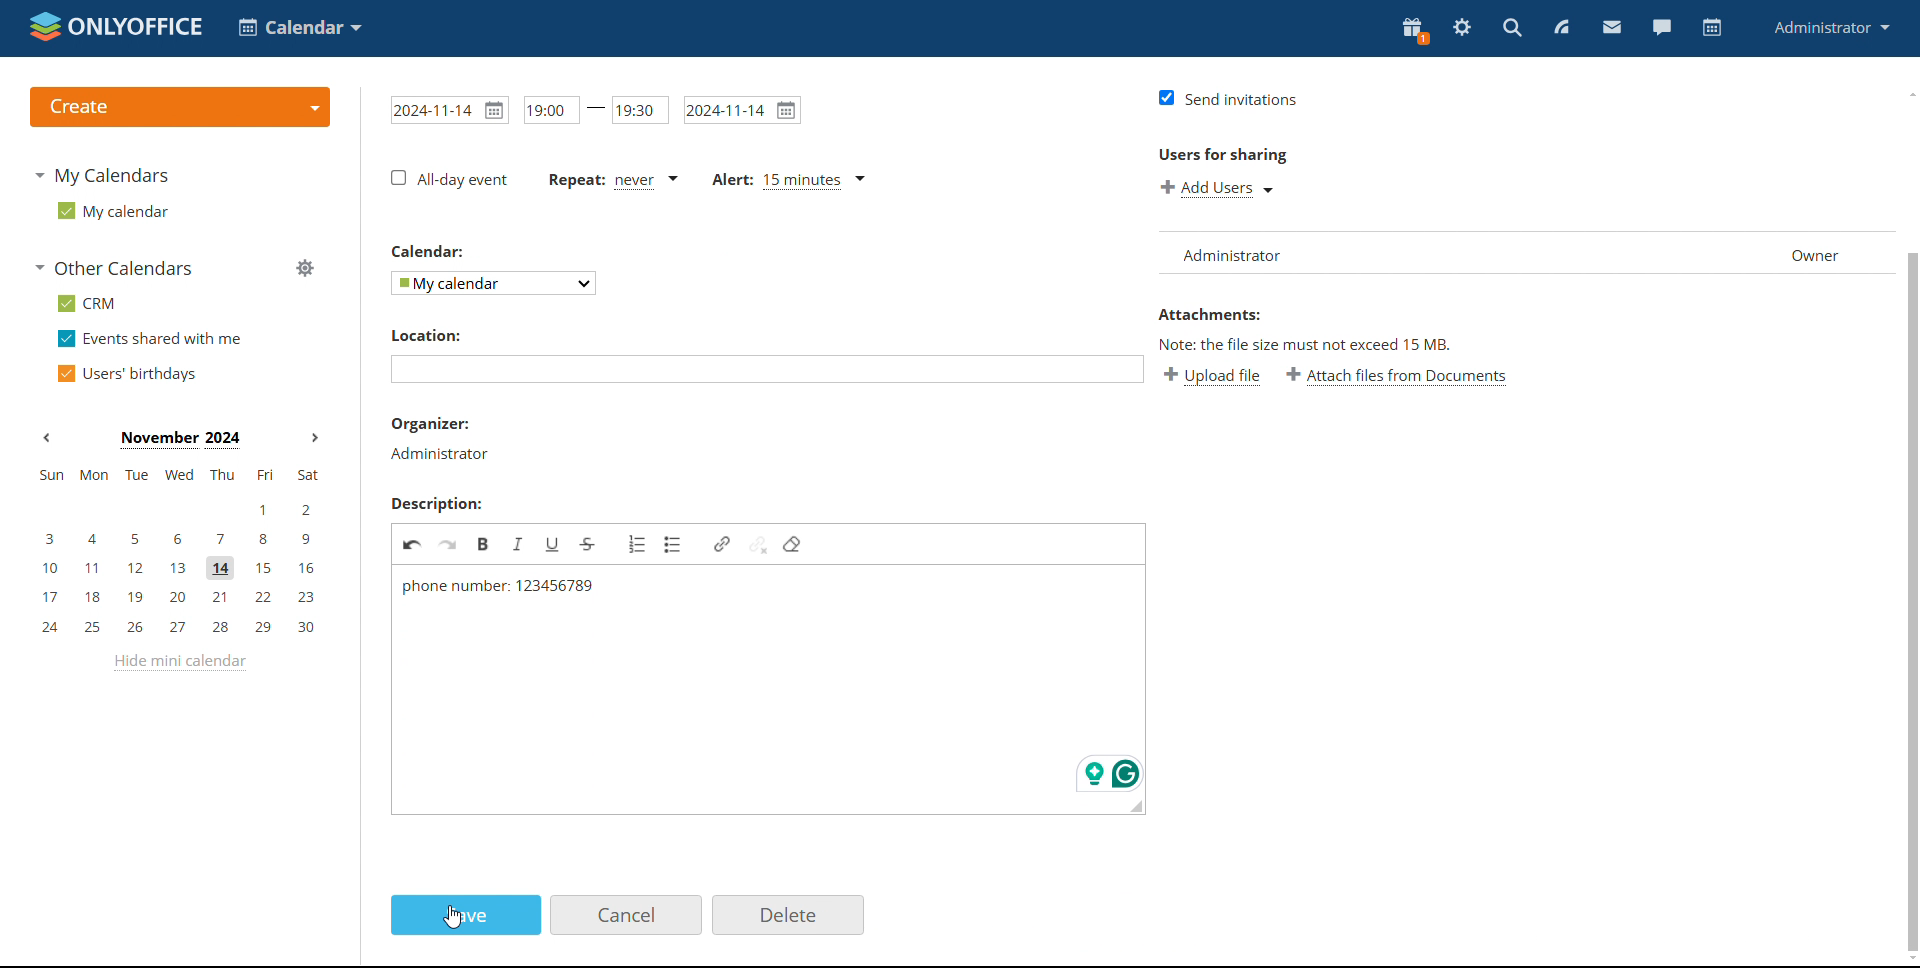 The image size is (1920, 968). What do you see at coordinates (480, 543) in the screenshot?
I see `Bold` at bounding box center [480, 543].